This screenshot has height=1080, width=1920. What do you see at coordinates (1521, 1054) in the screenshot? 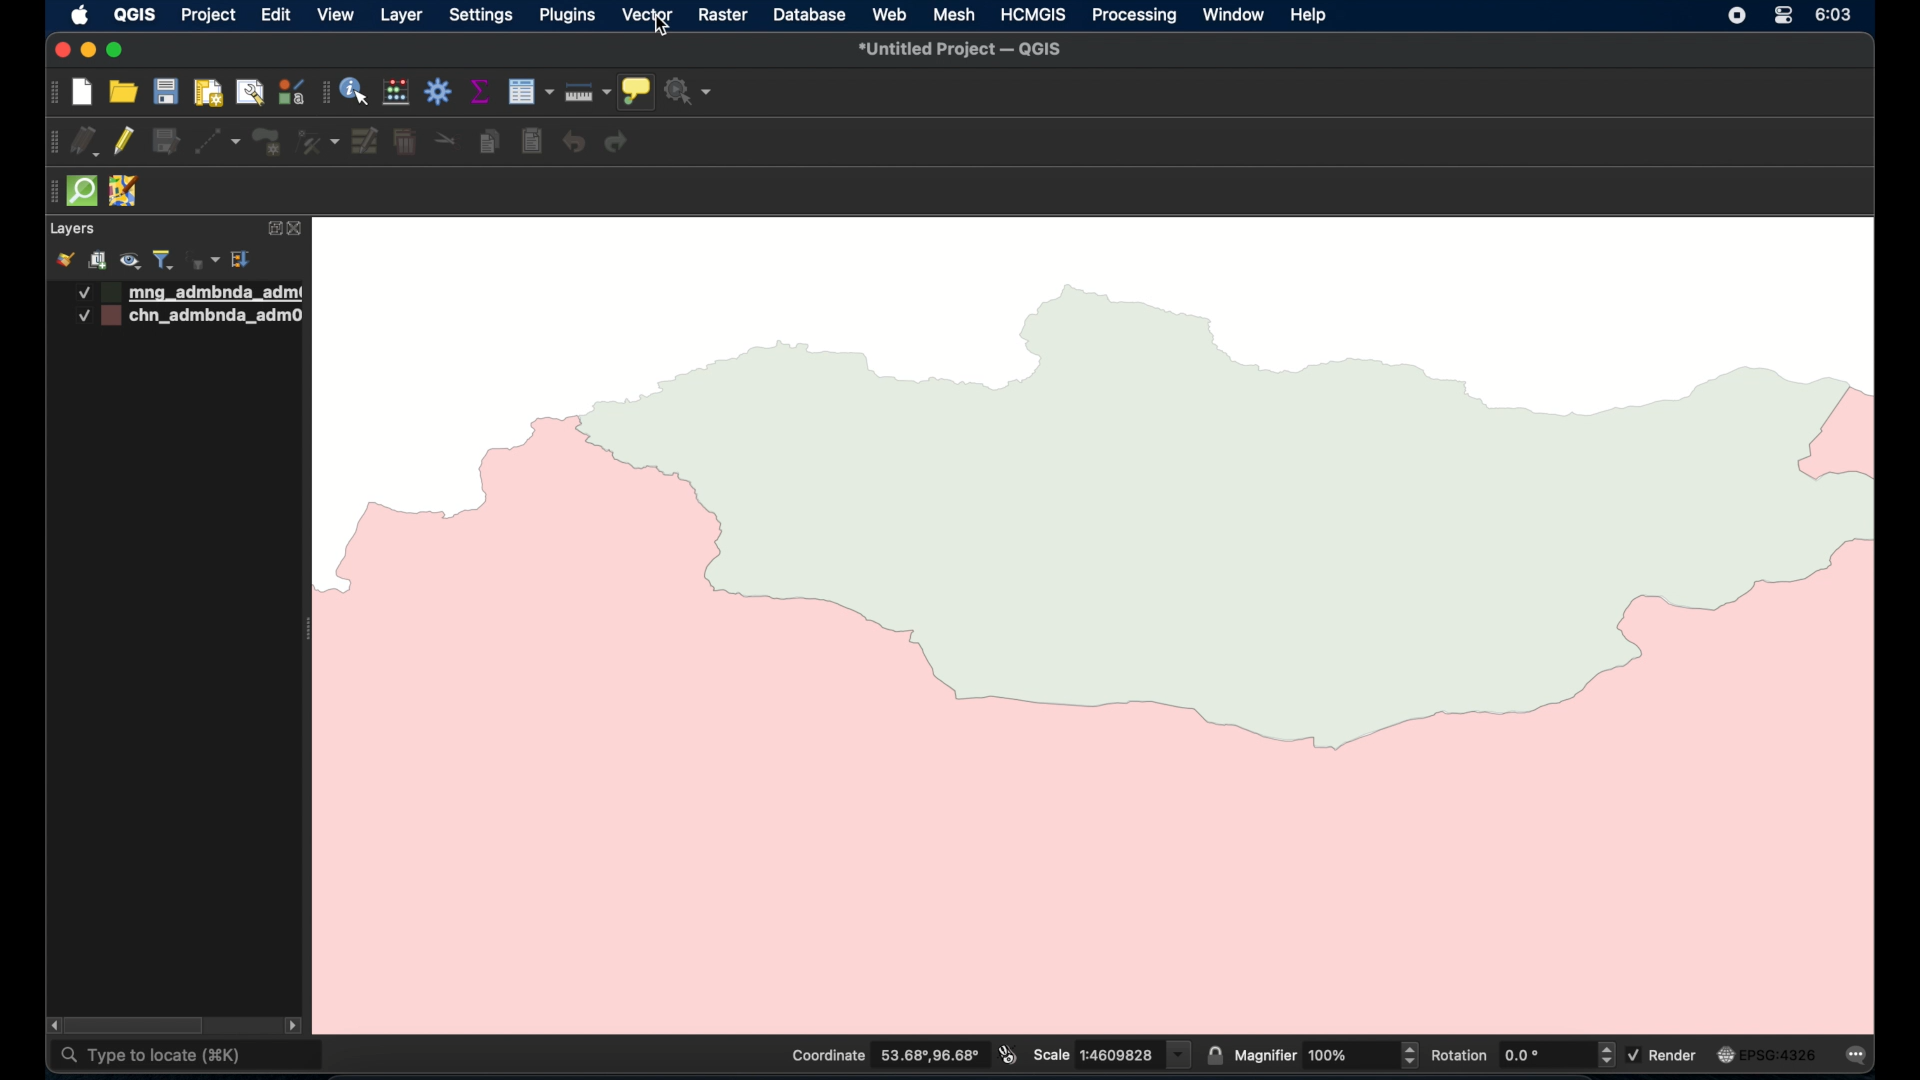
I see `rotation` at bounding box center [1521, 1054].